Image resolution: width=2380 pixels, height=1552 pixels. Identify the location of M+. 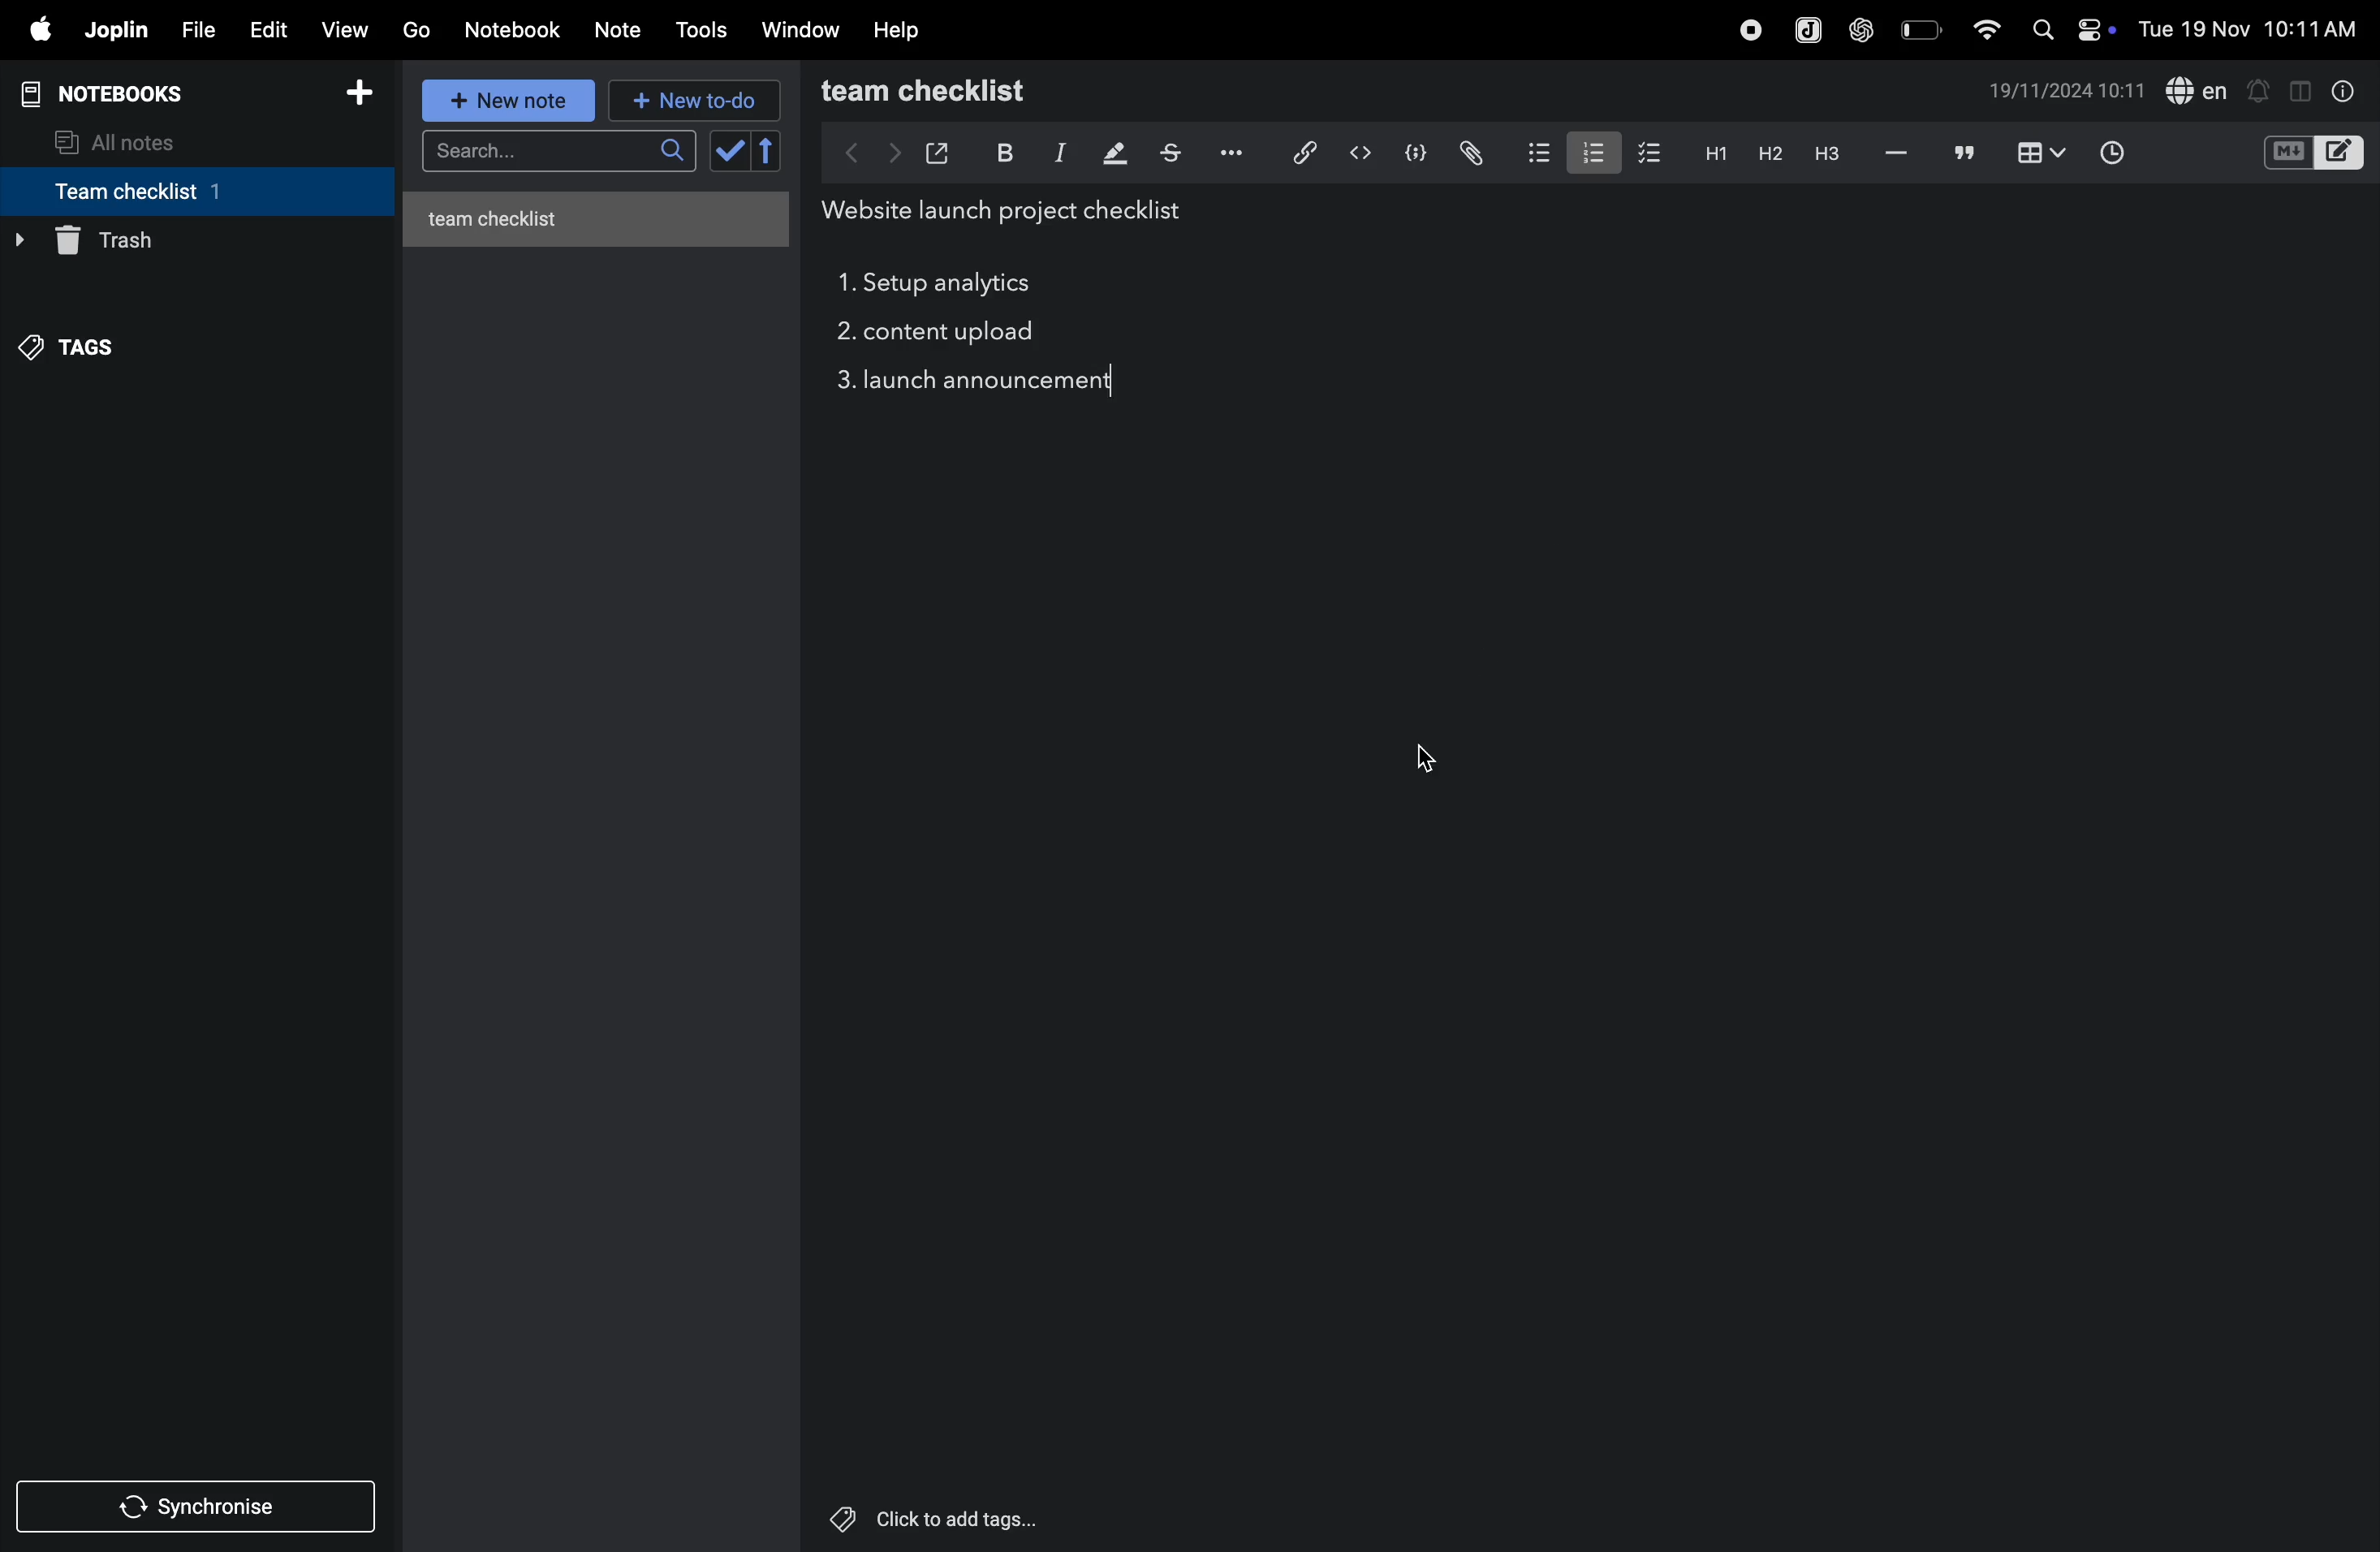
(2286, 153).